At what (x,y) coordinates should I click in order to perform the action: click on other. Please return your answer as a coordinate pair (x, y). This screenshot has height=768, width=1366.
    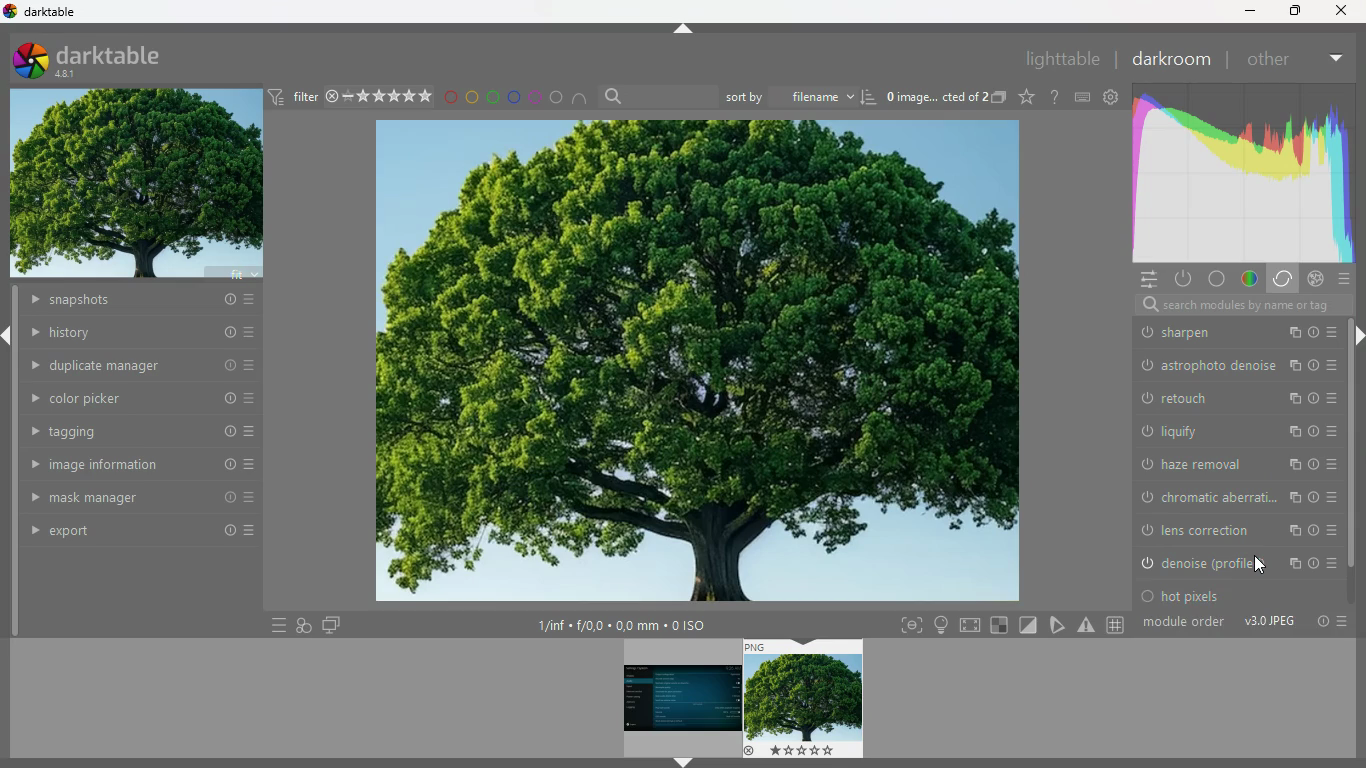
    Looking at the image, I should click on (1274, 58).